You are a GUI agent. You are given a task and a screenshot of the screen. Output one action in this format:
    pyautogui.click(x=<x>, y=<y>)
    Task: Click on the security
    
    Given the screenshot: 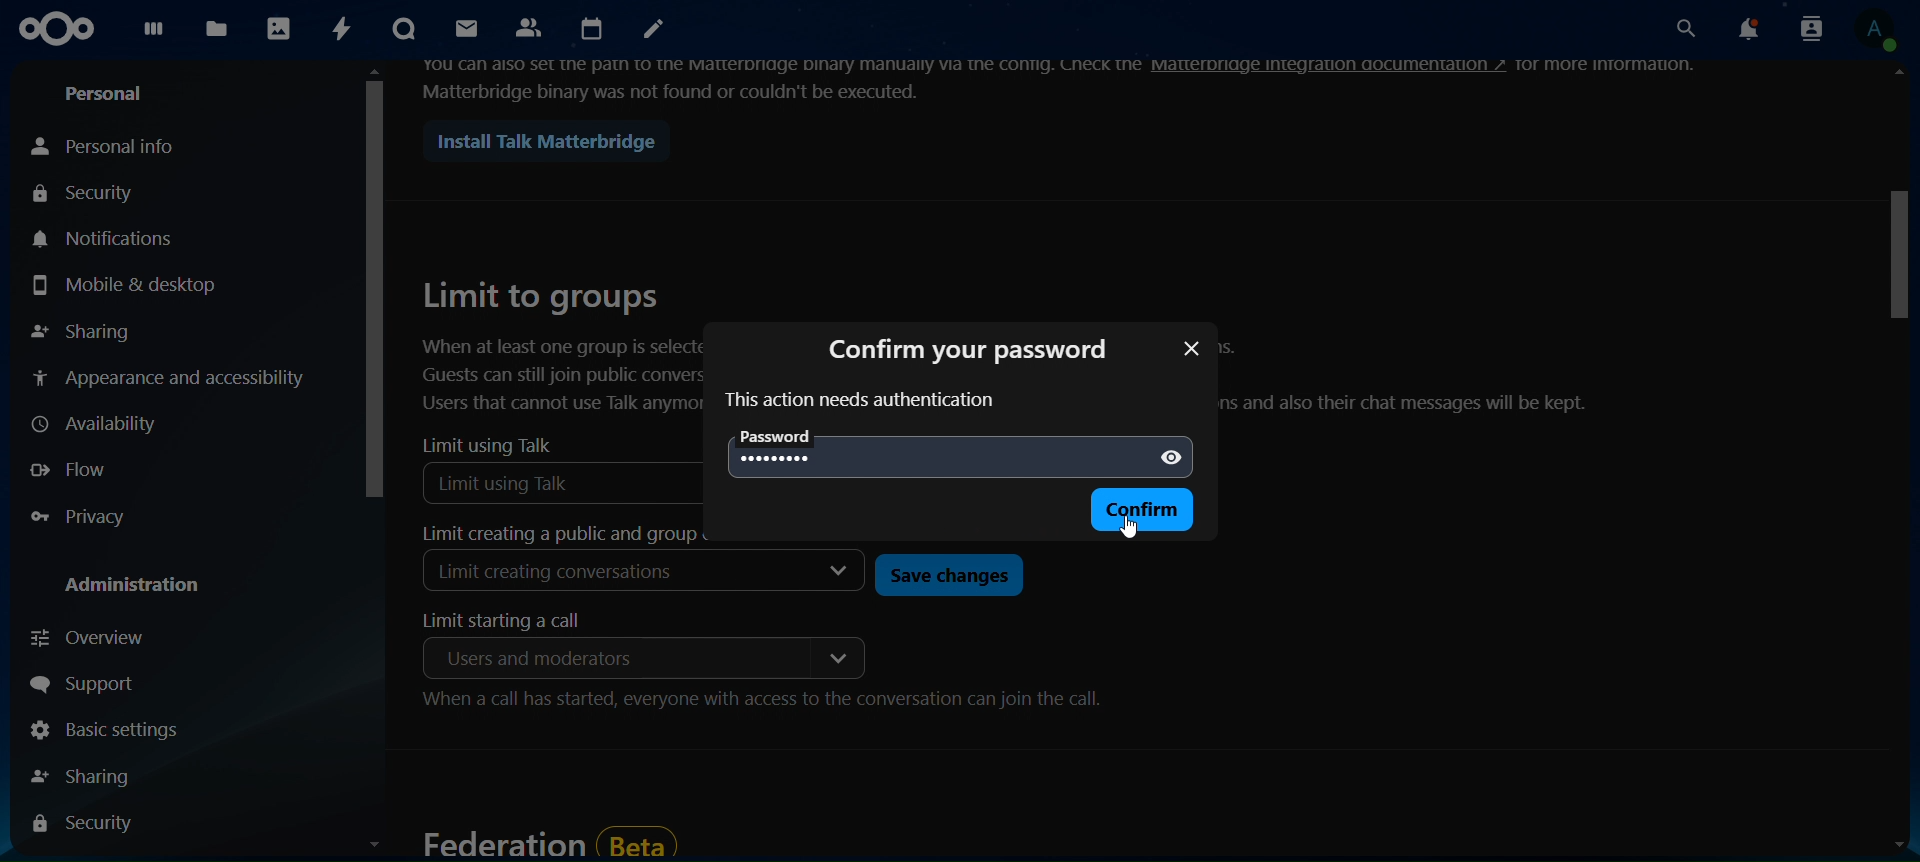 What is the action you would take?
    pyautogui.click(x=87, y=824)
    